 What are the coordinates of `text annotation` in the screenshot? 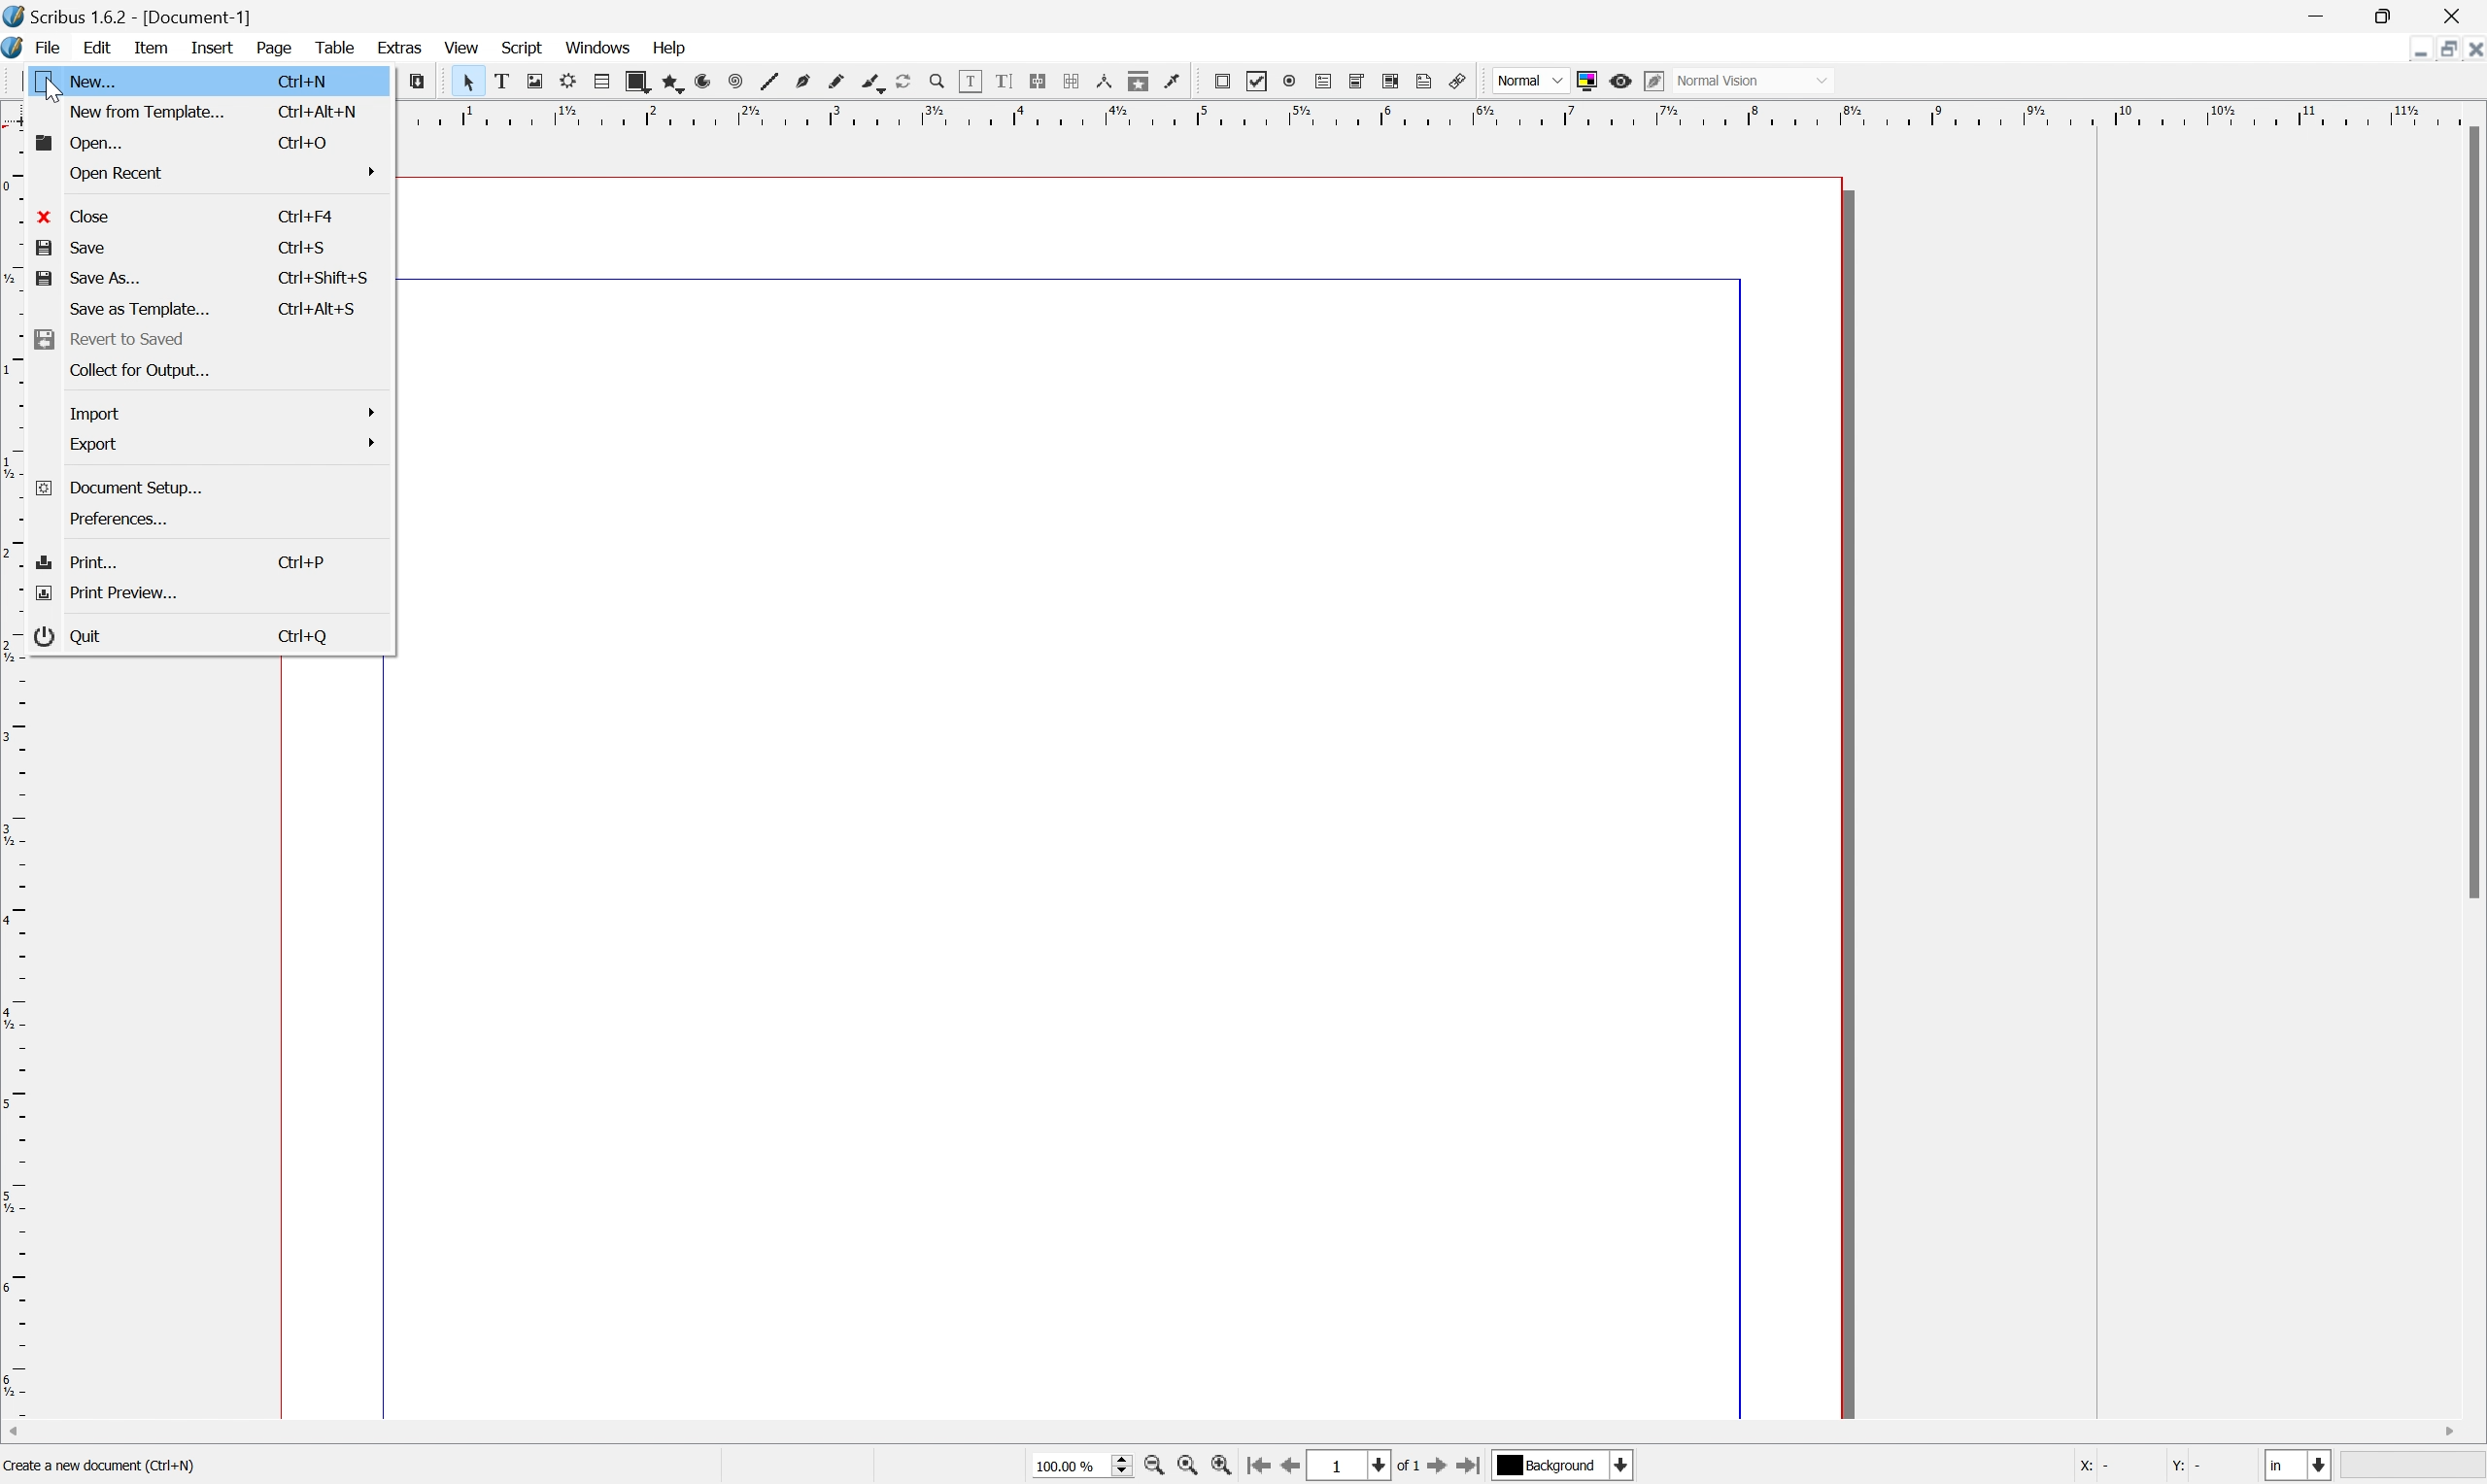 It's located at (1426, 81).